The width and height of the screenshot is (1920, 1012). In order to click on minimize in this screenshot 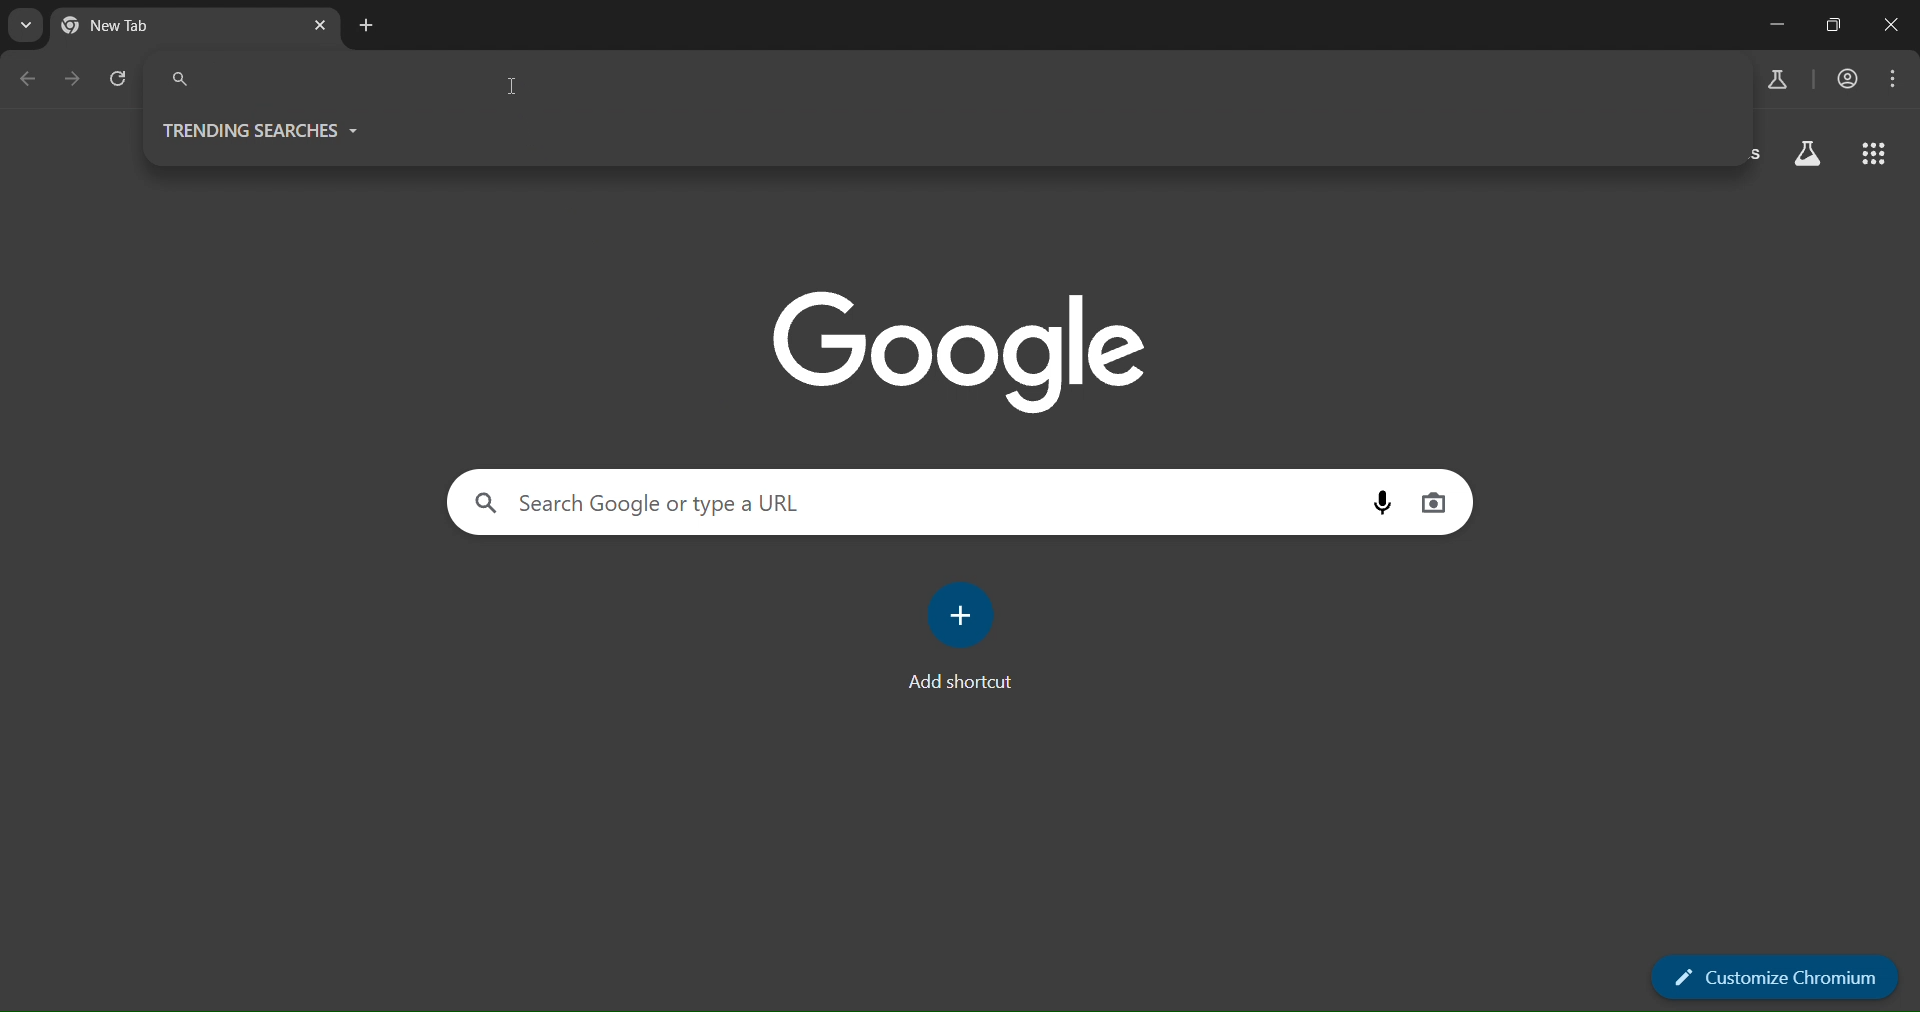, I will do `click(1781, 24)`.